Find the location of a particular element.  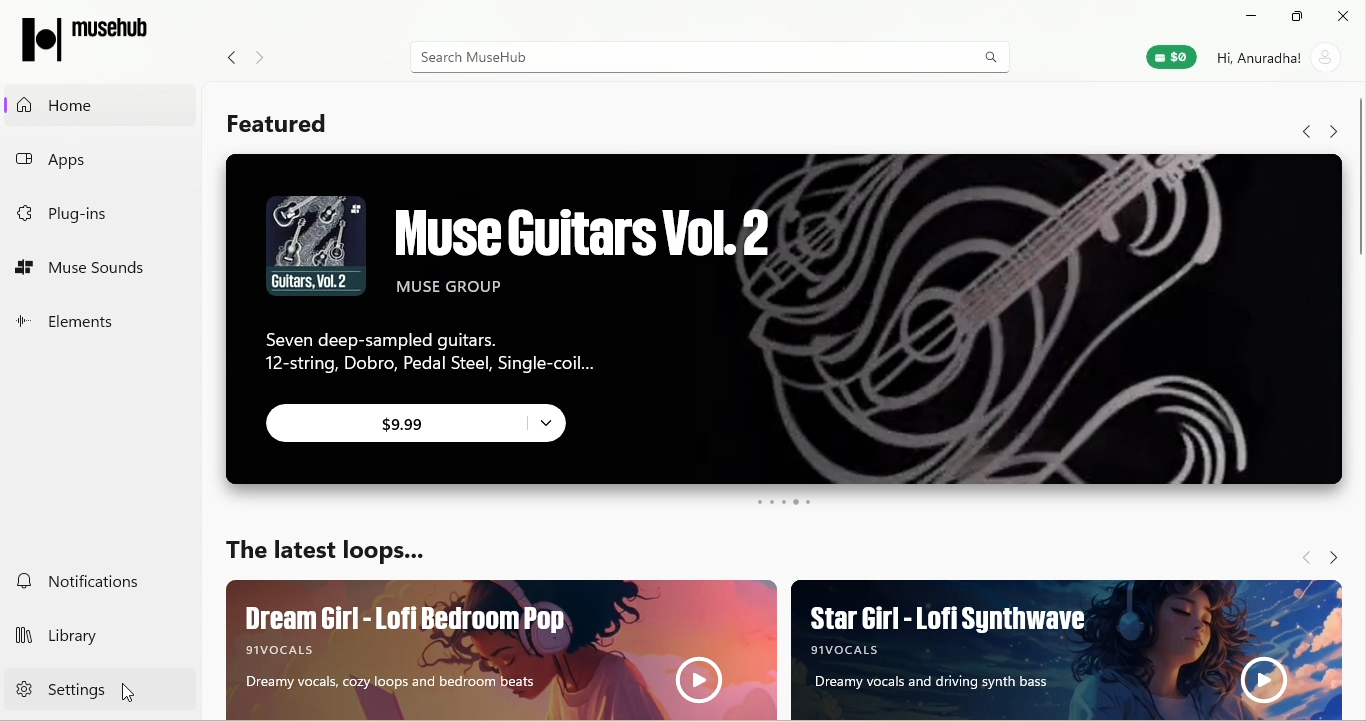

maximize is located at coordinates (1298, 15).